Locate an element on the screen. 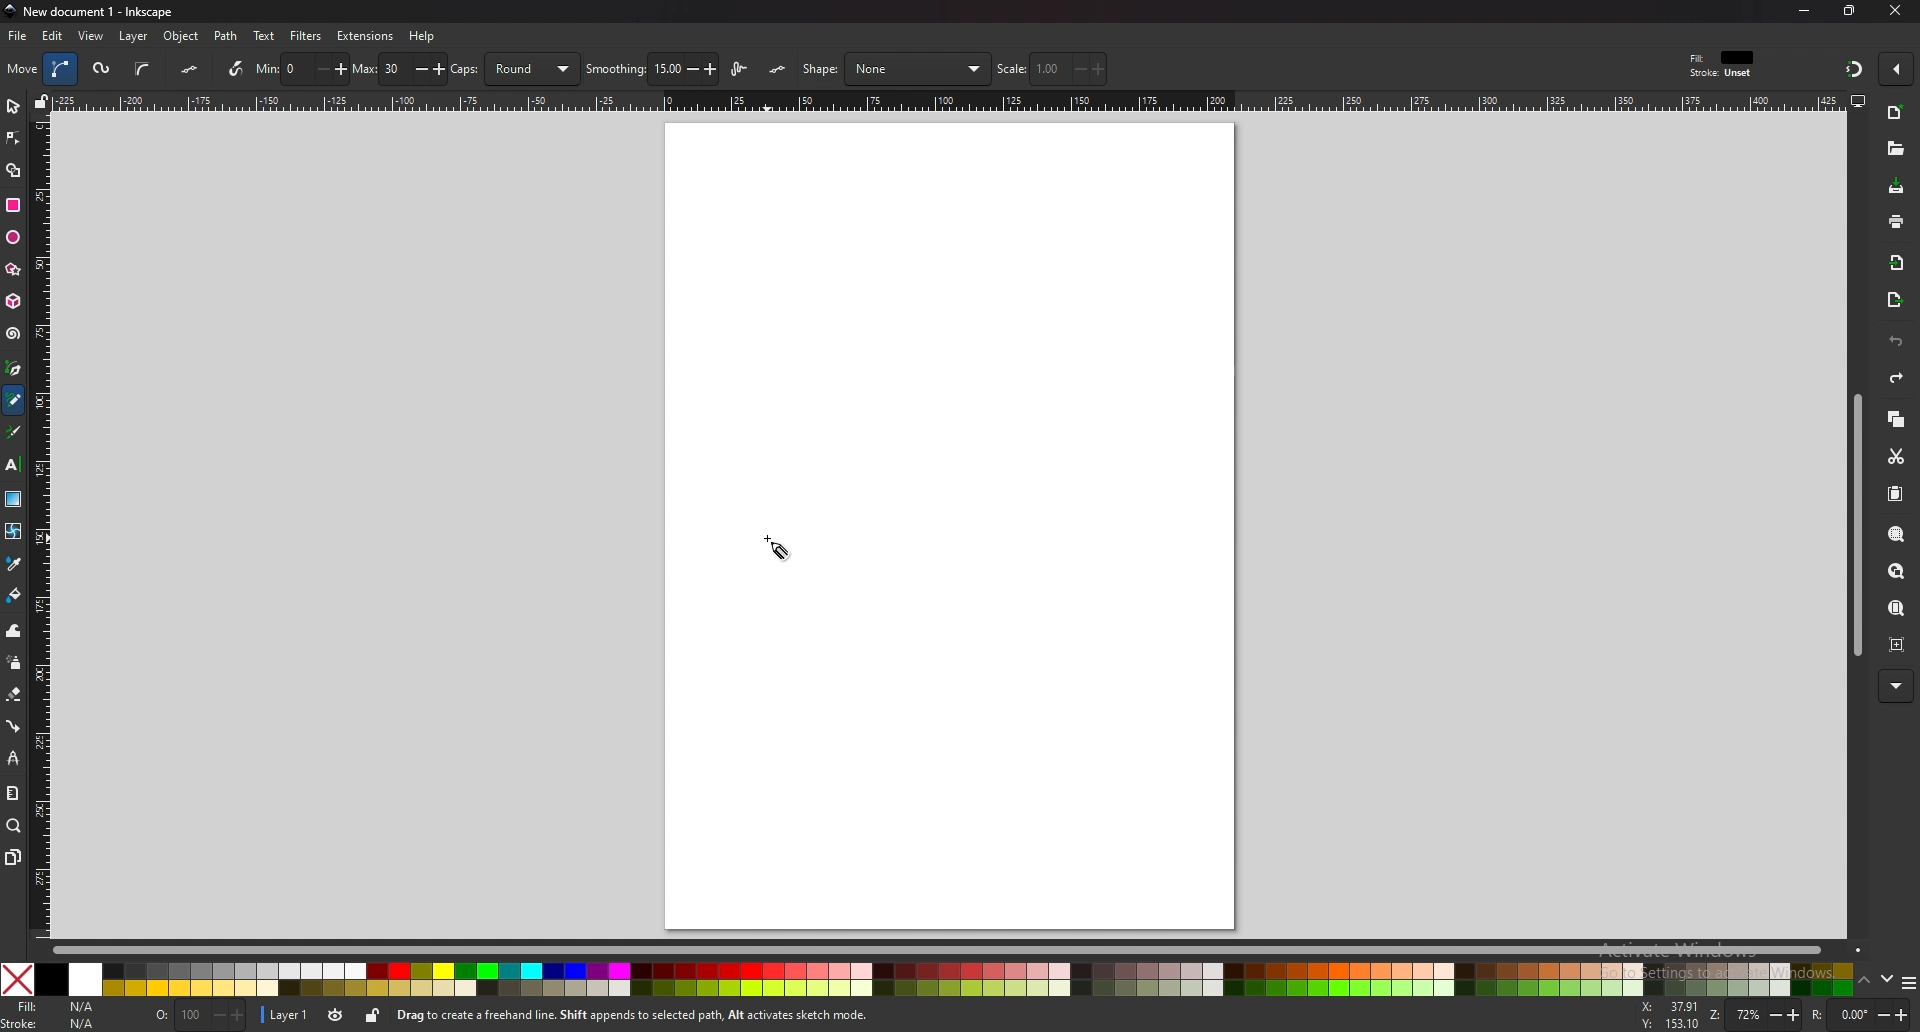 The image size is (1920, 1032). rectangle is located at coordinates (13, 205).